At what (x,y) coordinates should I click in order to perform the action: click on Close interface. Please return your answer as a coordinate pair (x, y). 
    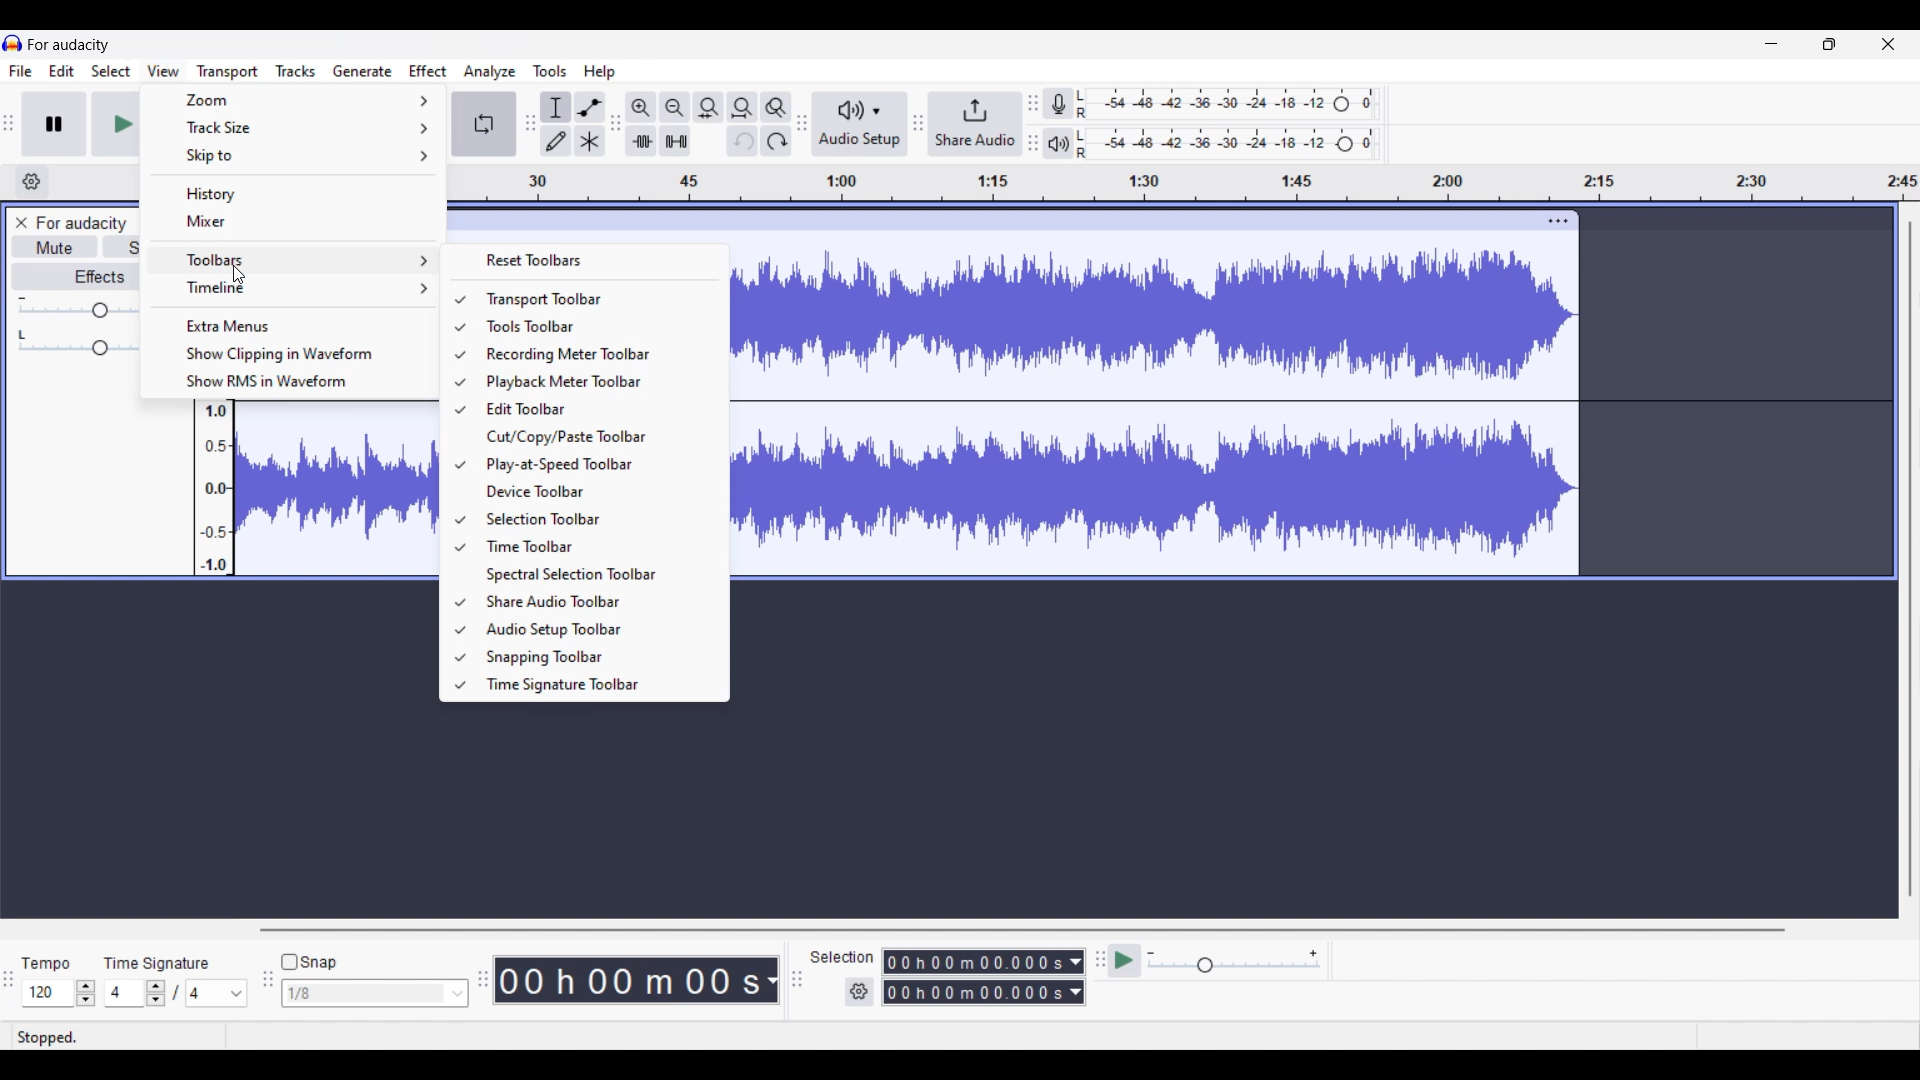
    Looking at the image, I should click on (1889, 44).